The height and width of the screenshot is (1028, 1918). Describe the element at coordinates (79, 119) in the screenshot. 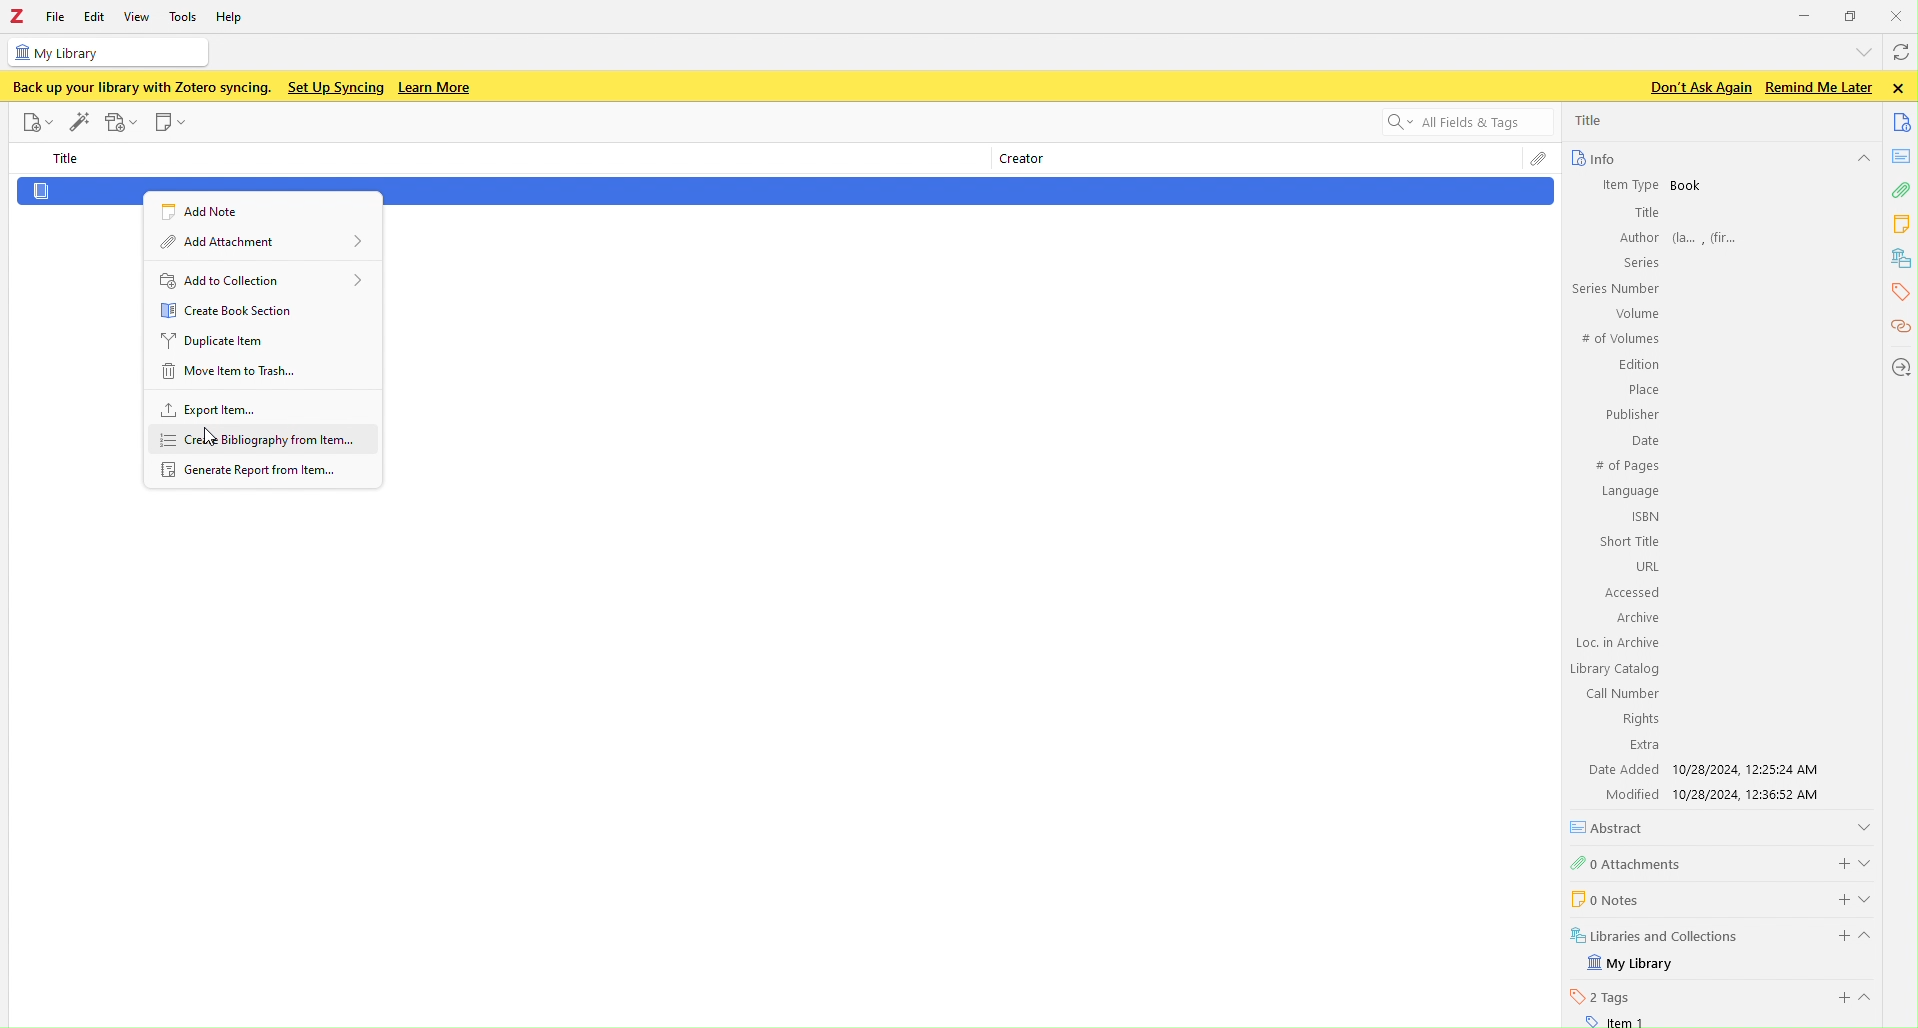

I see `edit` at that location.